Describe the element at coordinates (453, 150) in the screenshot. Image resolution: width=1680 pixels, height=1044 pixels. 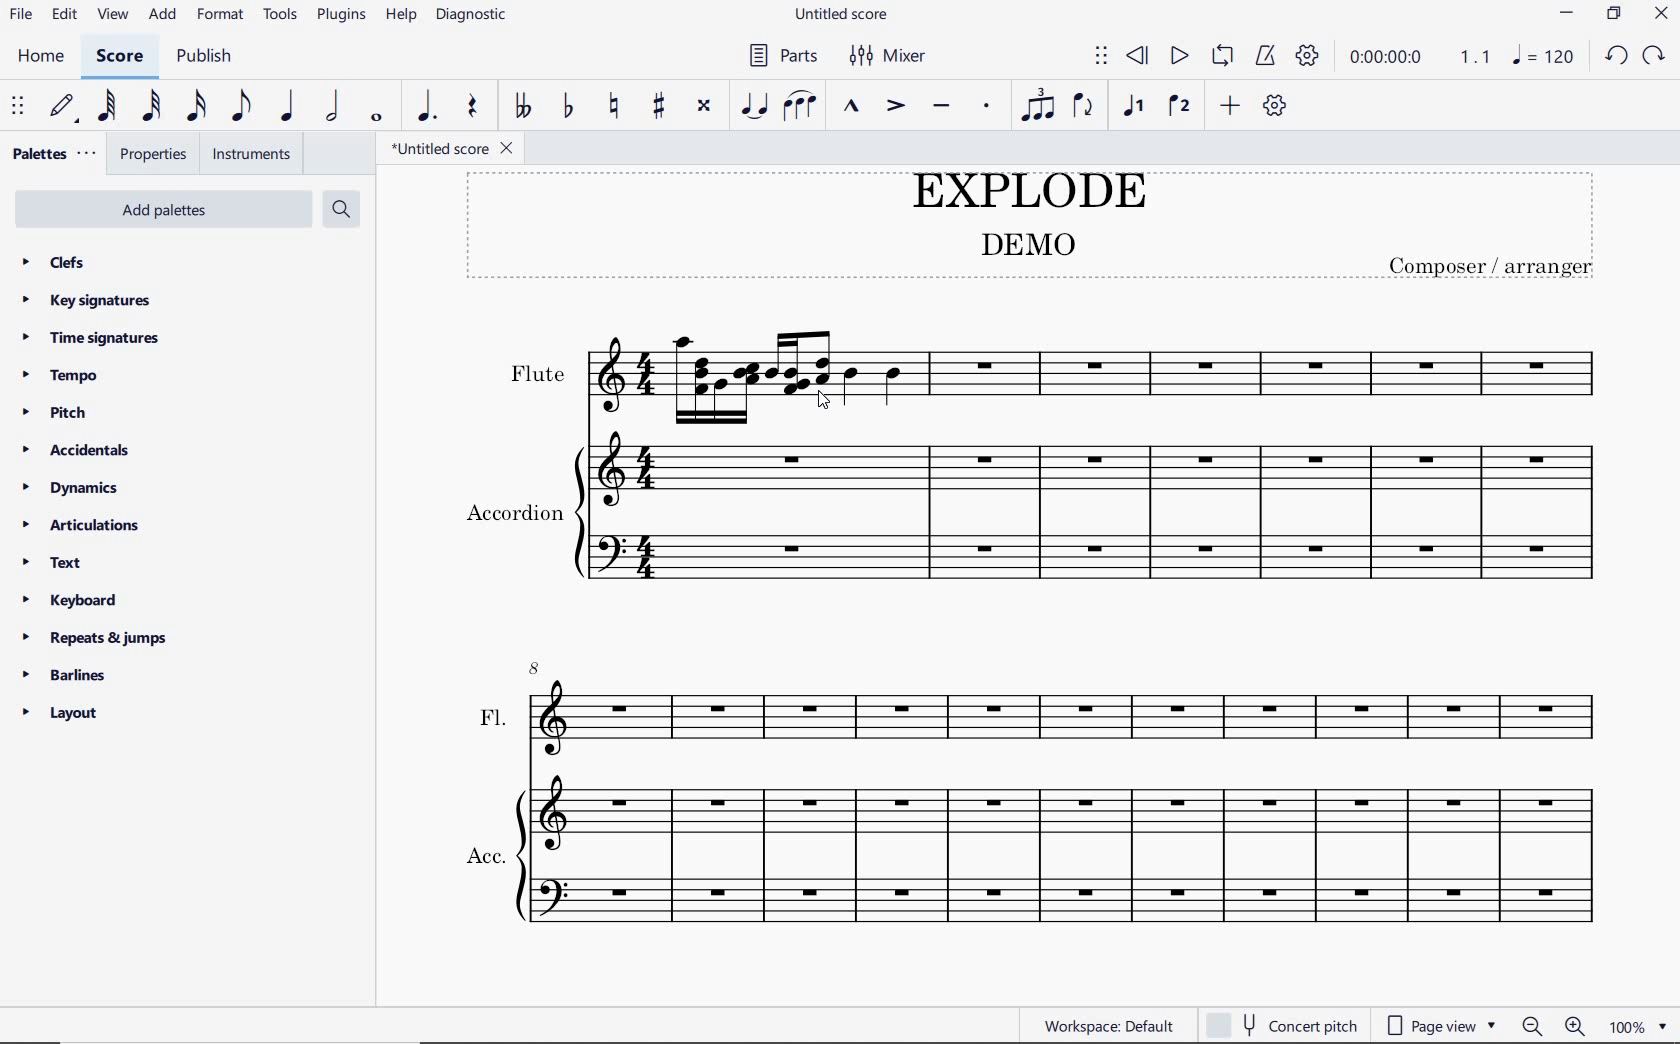
I see `file name` at that location.